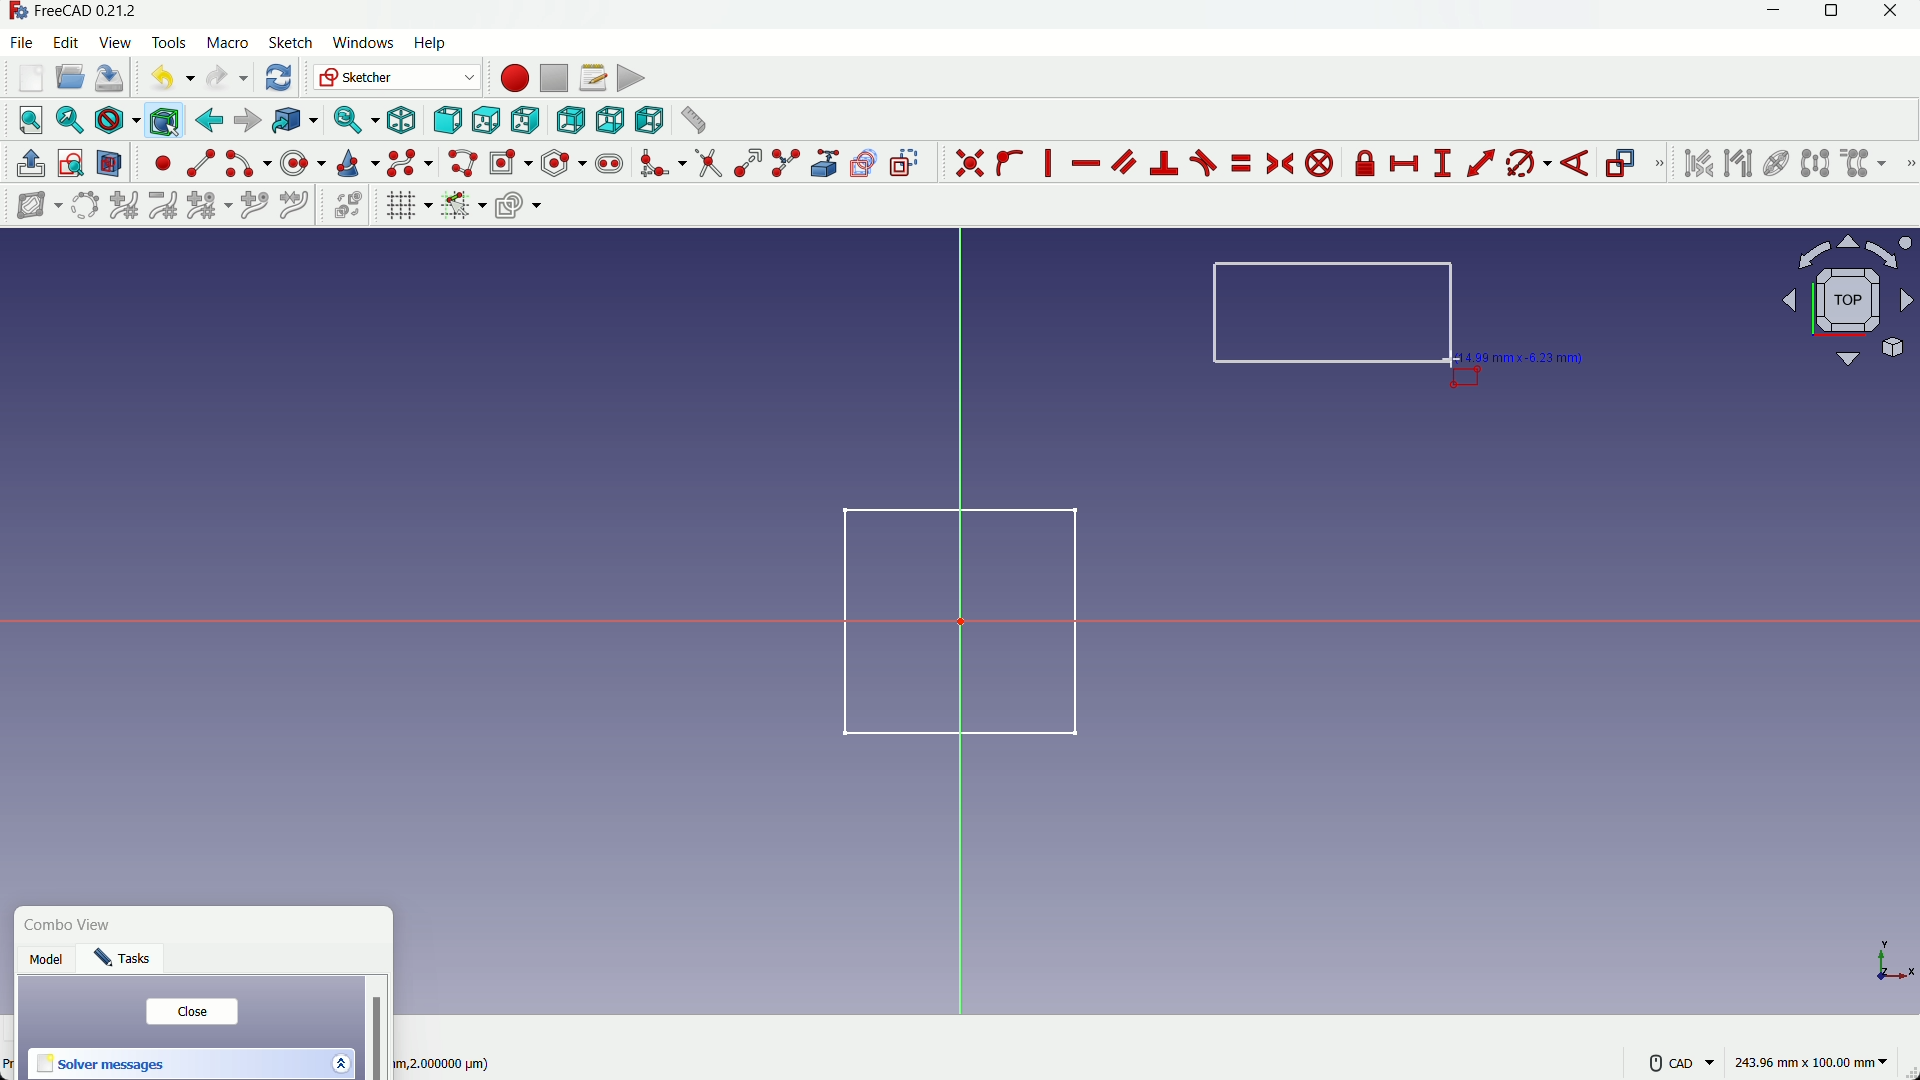 The image size is (1920, 1080). Describe the element at coordinates (201, 163) in the screenshot. I see `create line` at that location.